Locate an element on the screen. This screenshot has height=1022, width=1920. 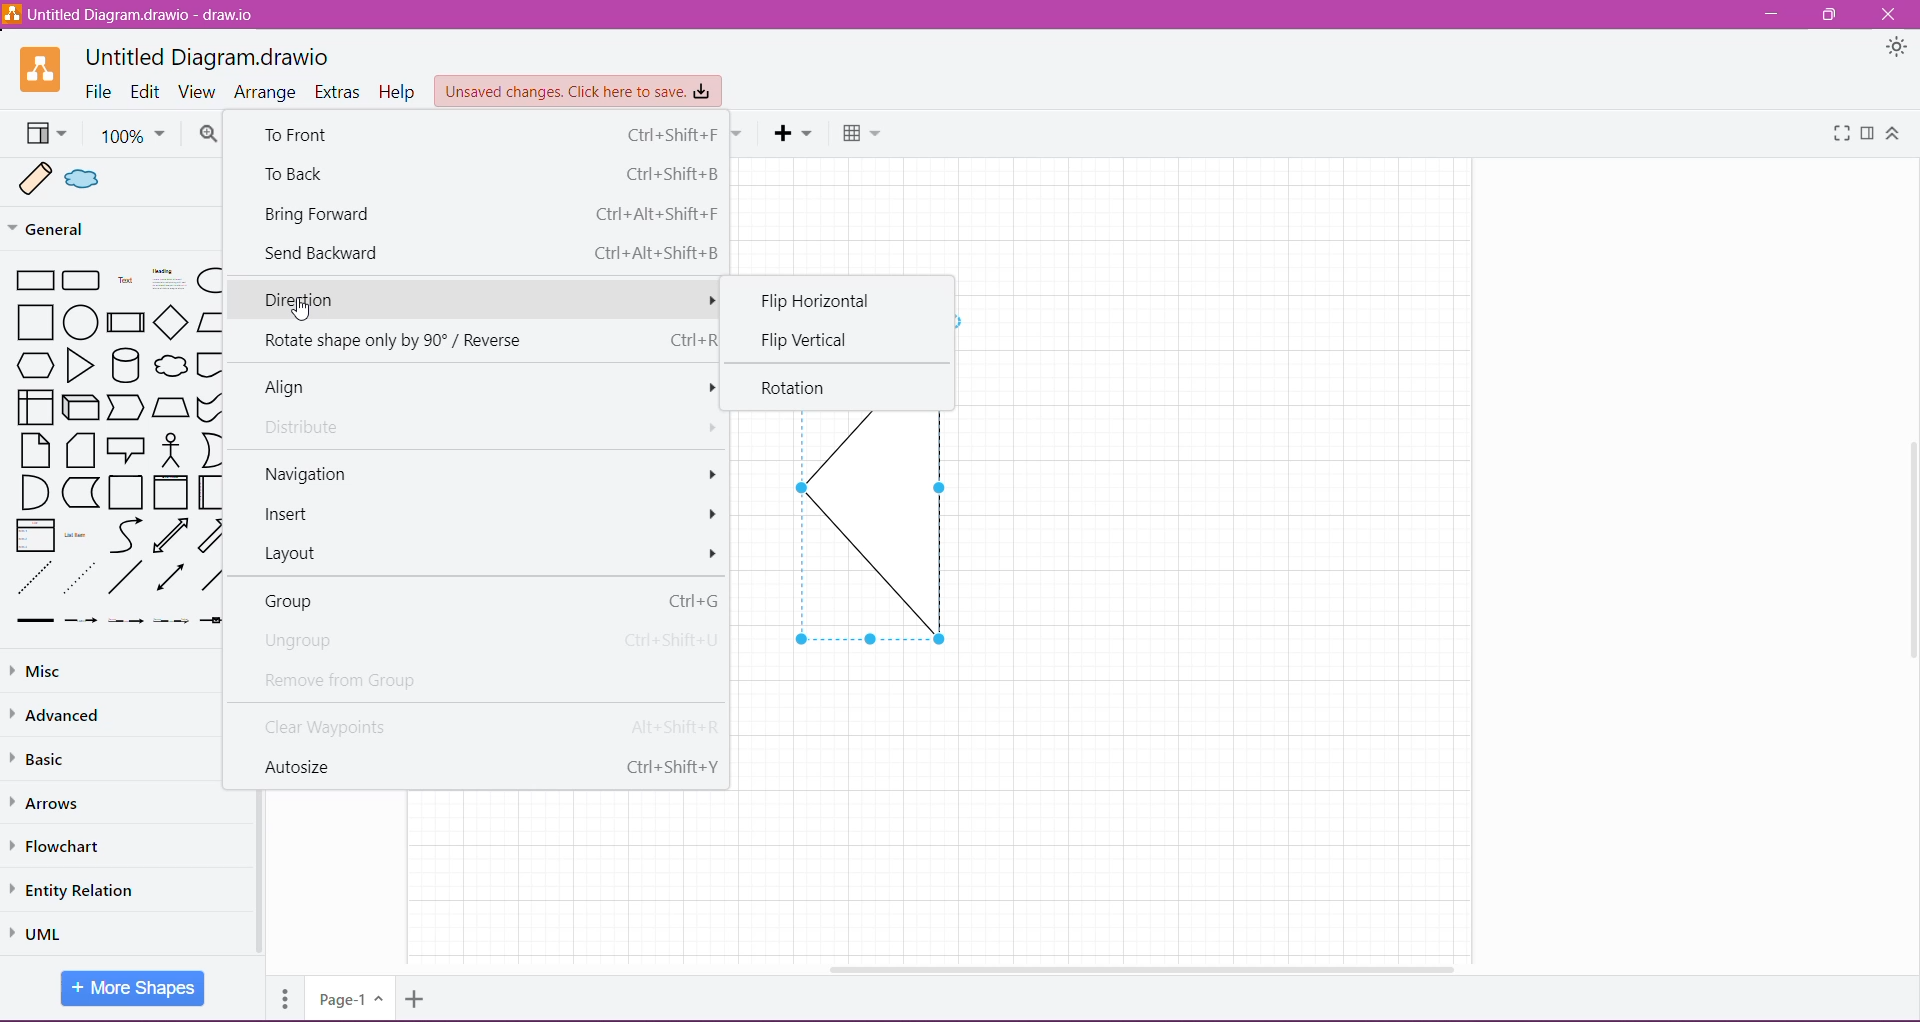
Rotate shape only by 90° / Reverse Ctrl+R is located at coordinates (488, 342).